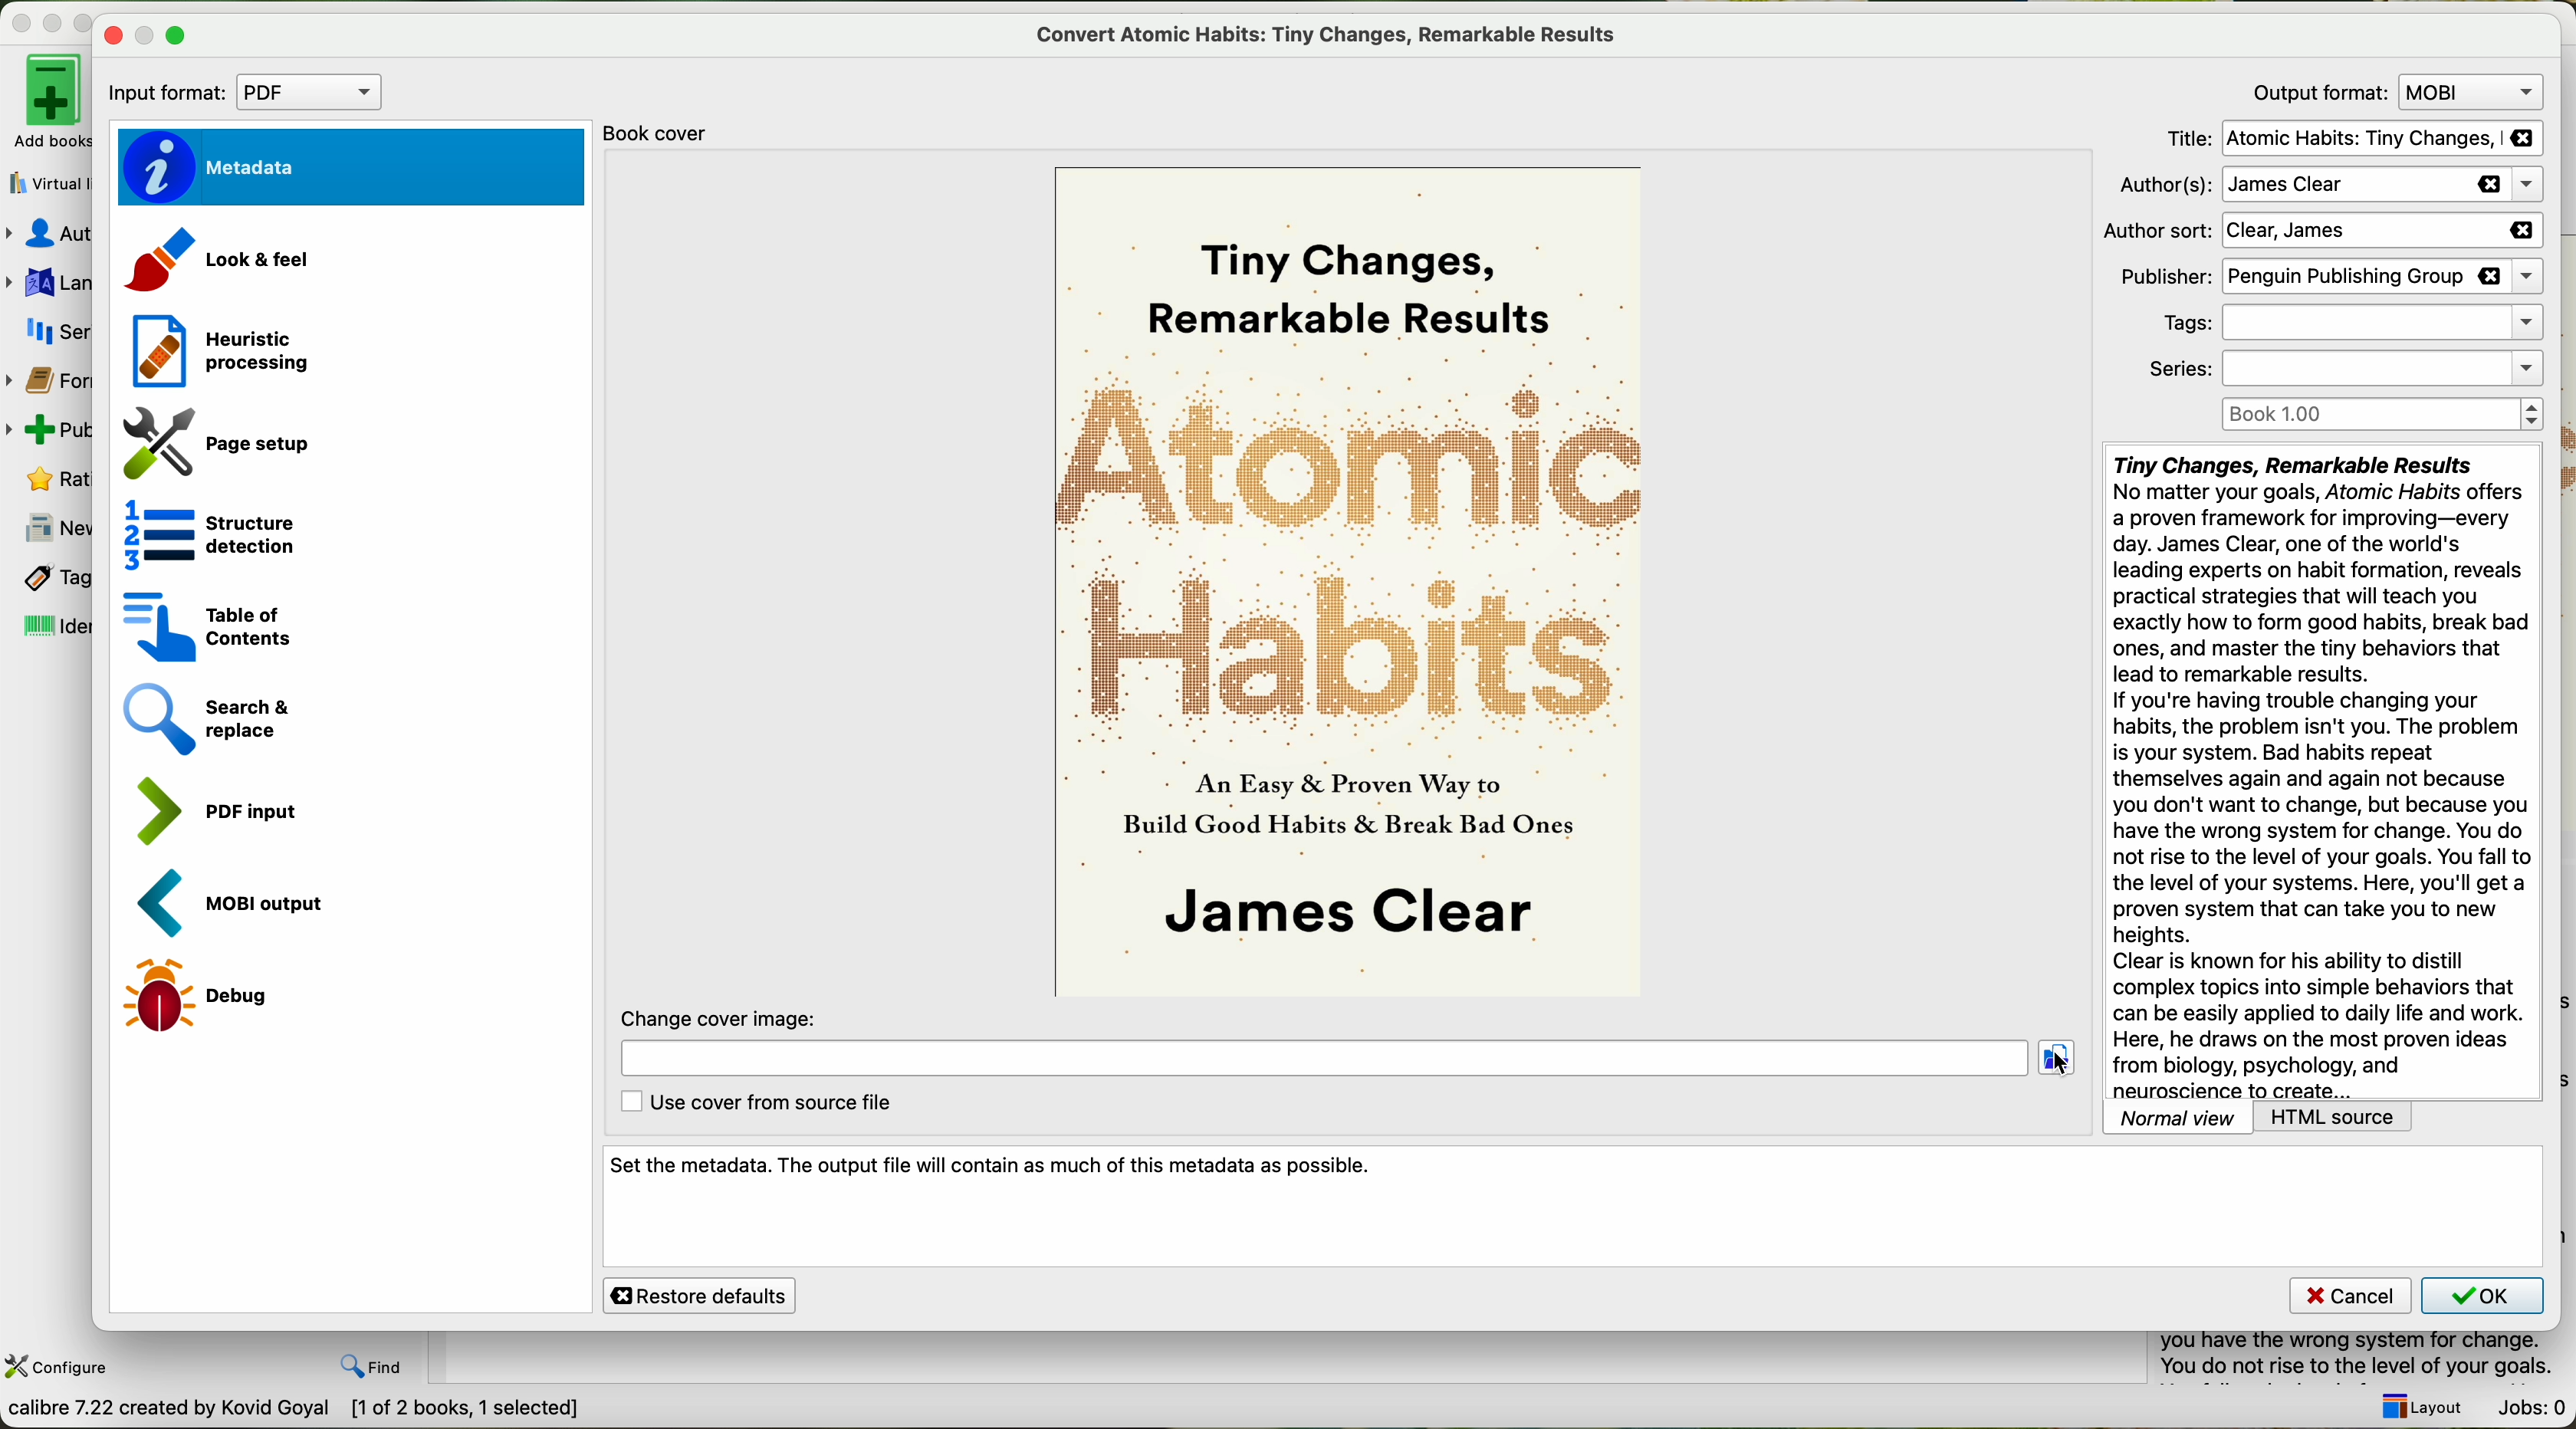 The width and height of the screenshot is (2576, 1429). Describe the element at coordinates (177, 36) in the screenshot. I see `maximize` at that location.